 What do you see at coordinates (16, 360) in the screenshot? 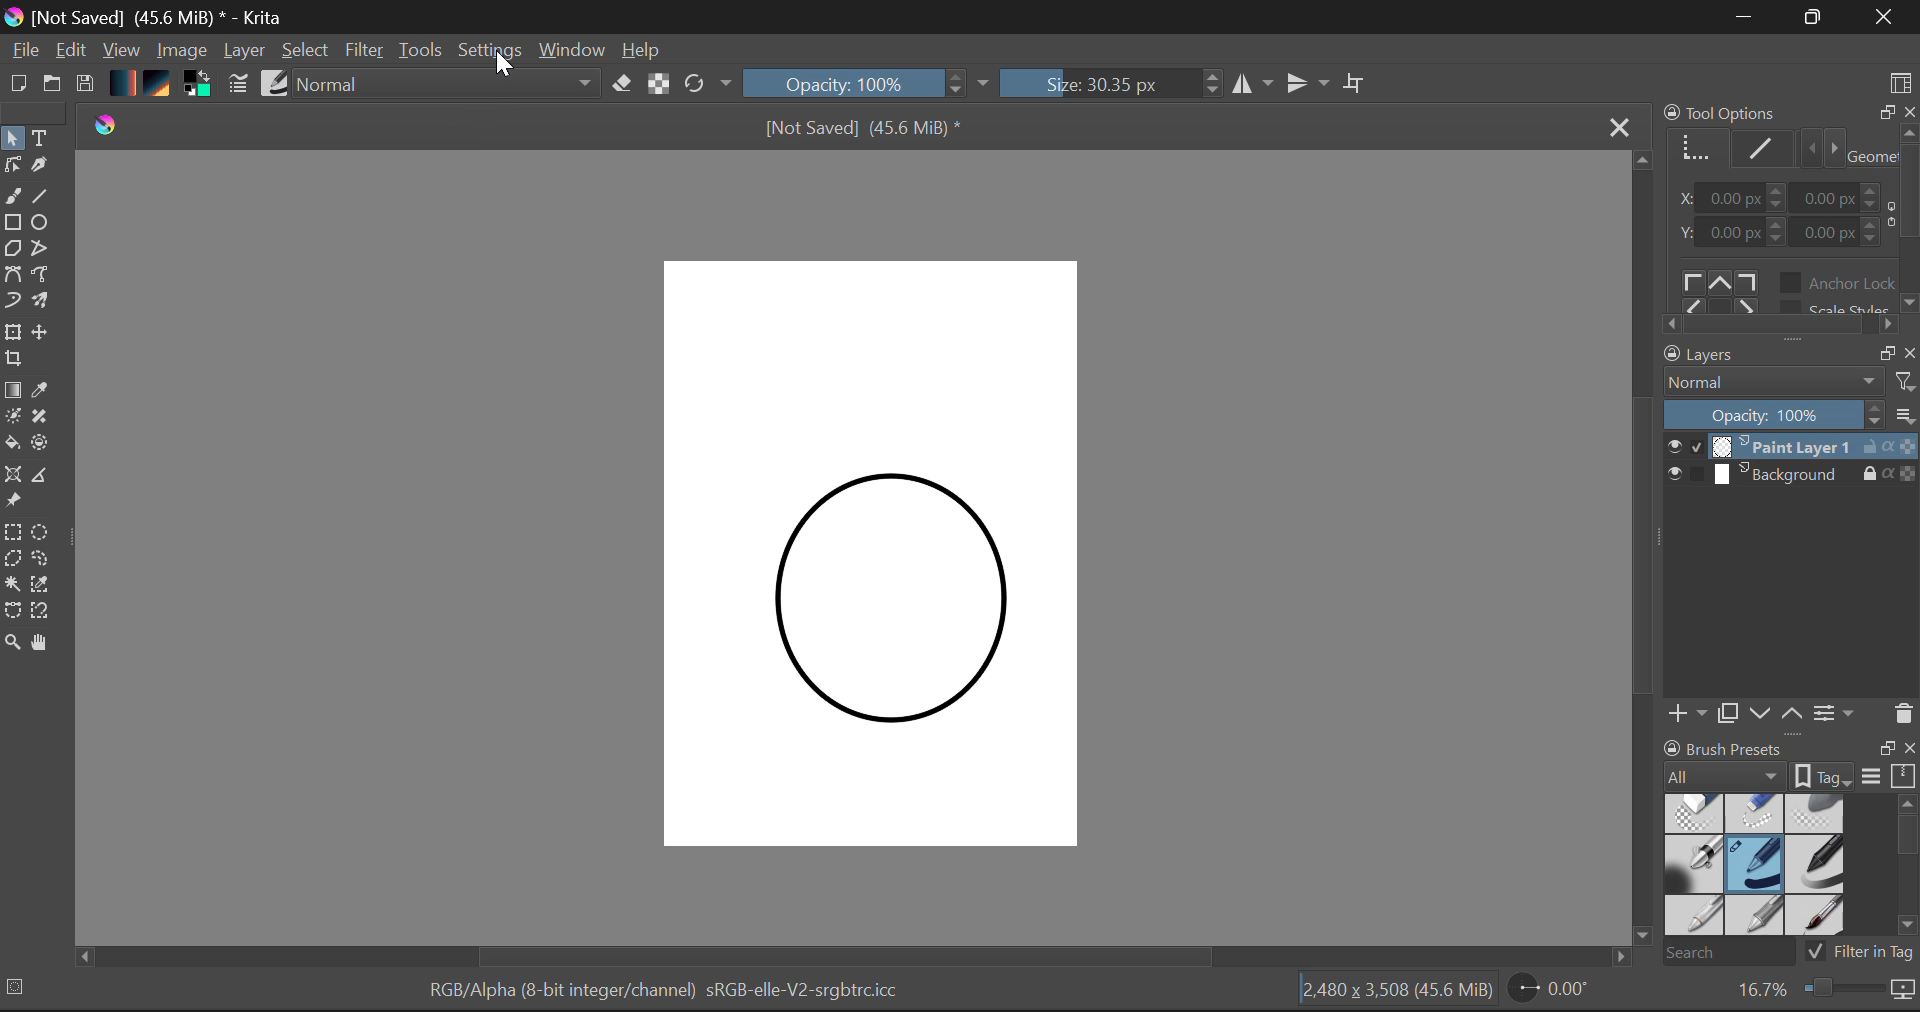
I see `Crop` at bounding box center [16, 360].